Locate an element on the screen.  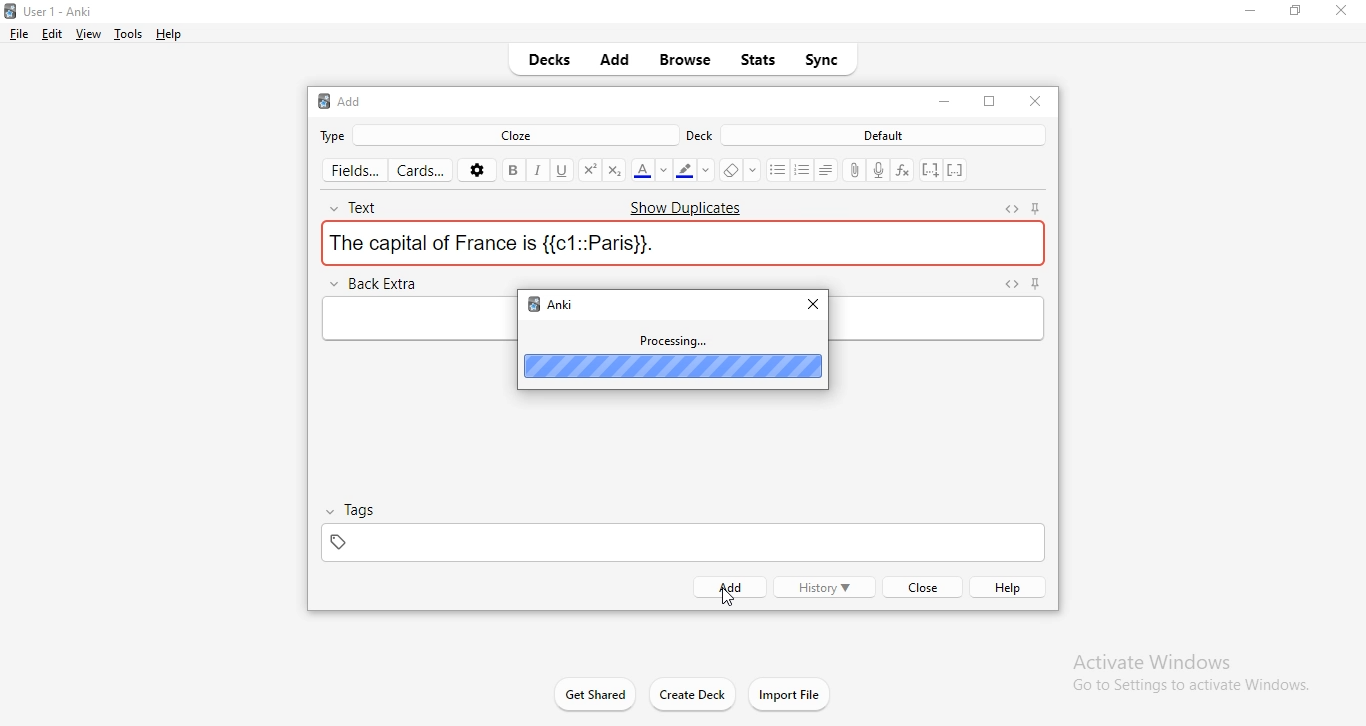
minimise is located at coordinates (1249, 14).